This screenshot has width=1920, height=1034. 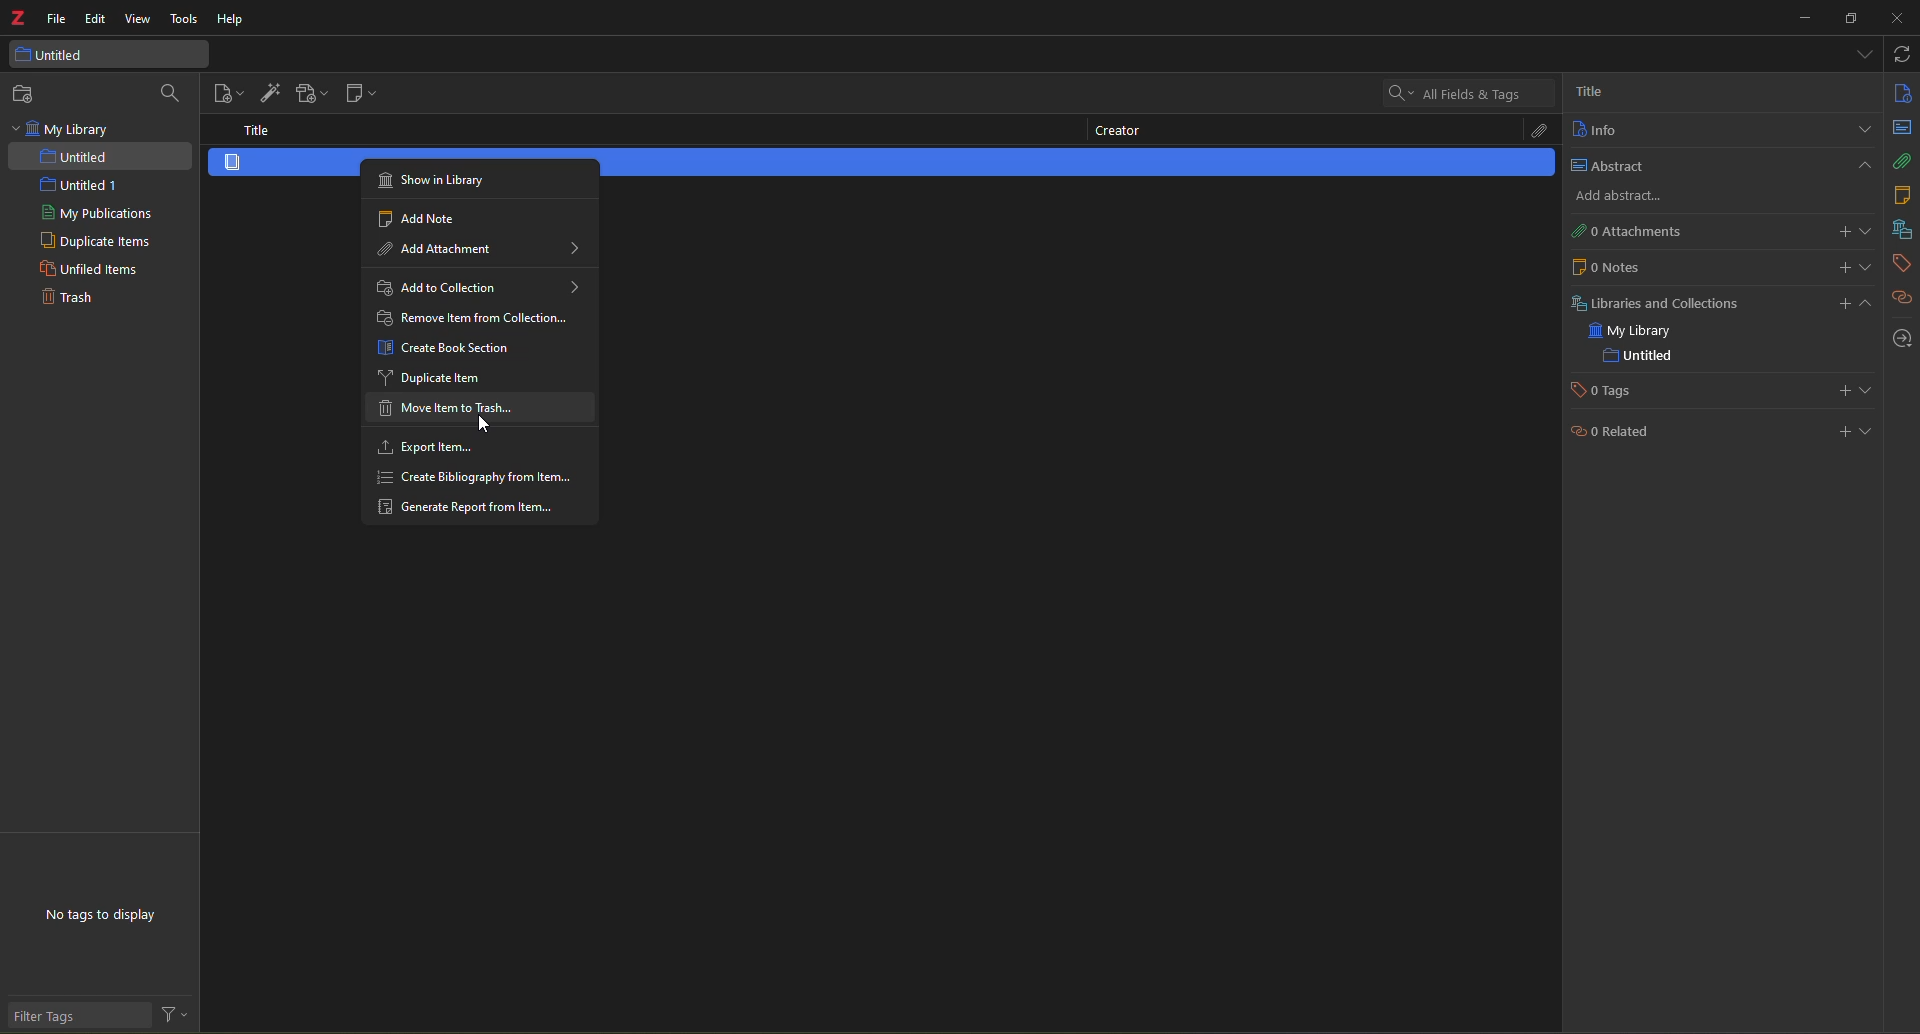 I want to click on close, so click(x=1895, y=19).